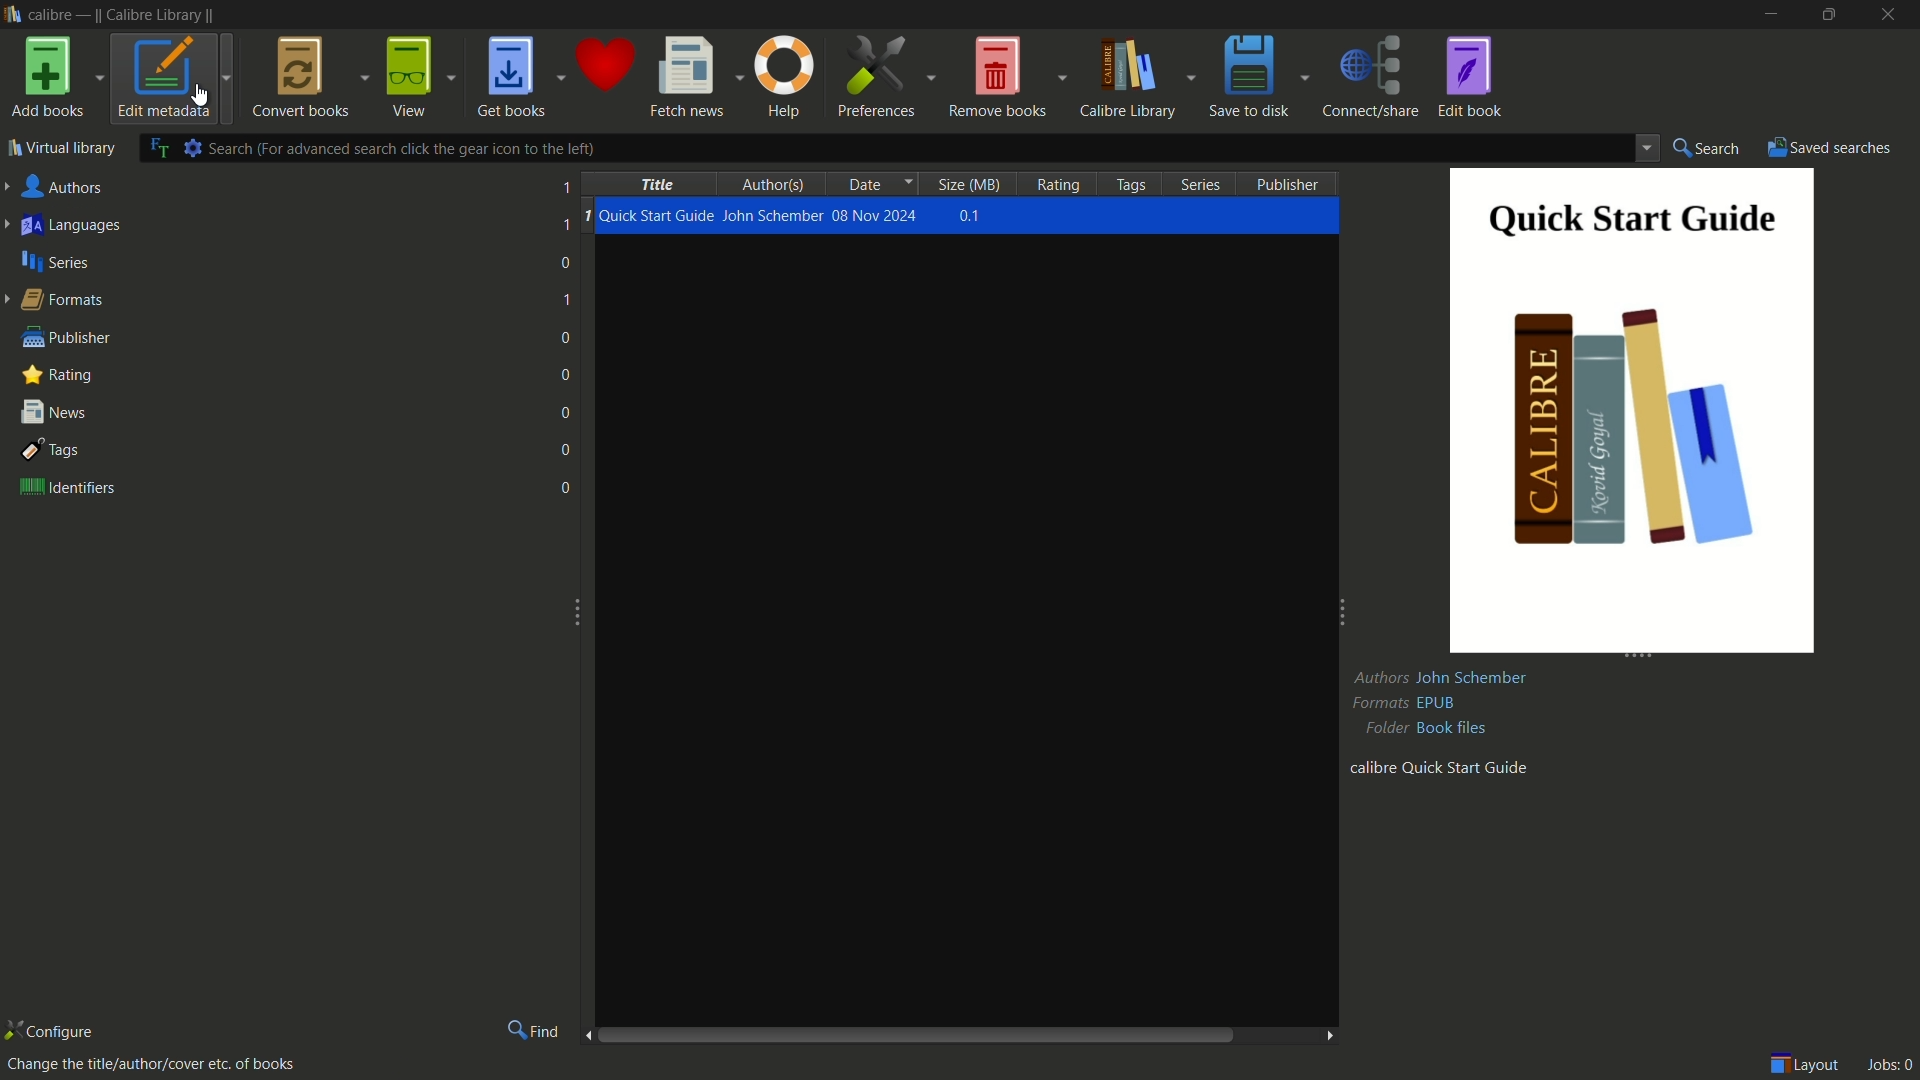 This screenshot has height=1080, width=1920. Describe the element at coordinates (1894, 1066) in the screenshot. I see `jobs` at that location.